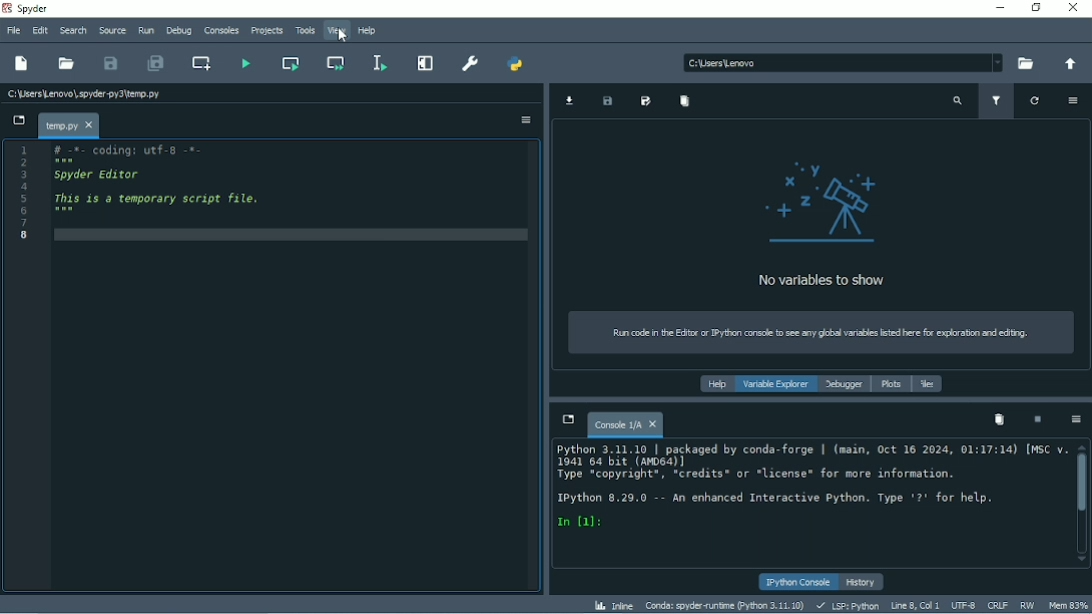  What do you see at coordinates (515, 64) in the screenshot?
I see `PYTHONPATH manager` at bounding box center [515, 64].